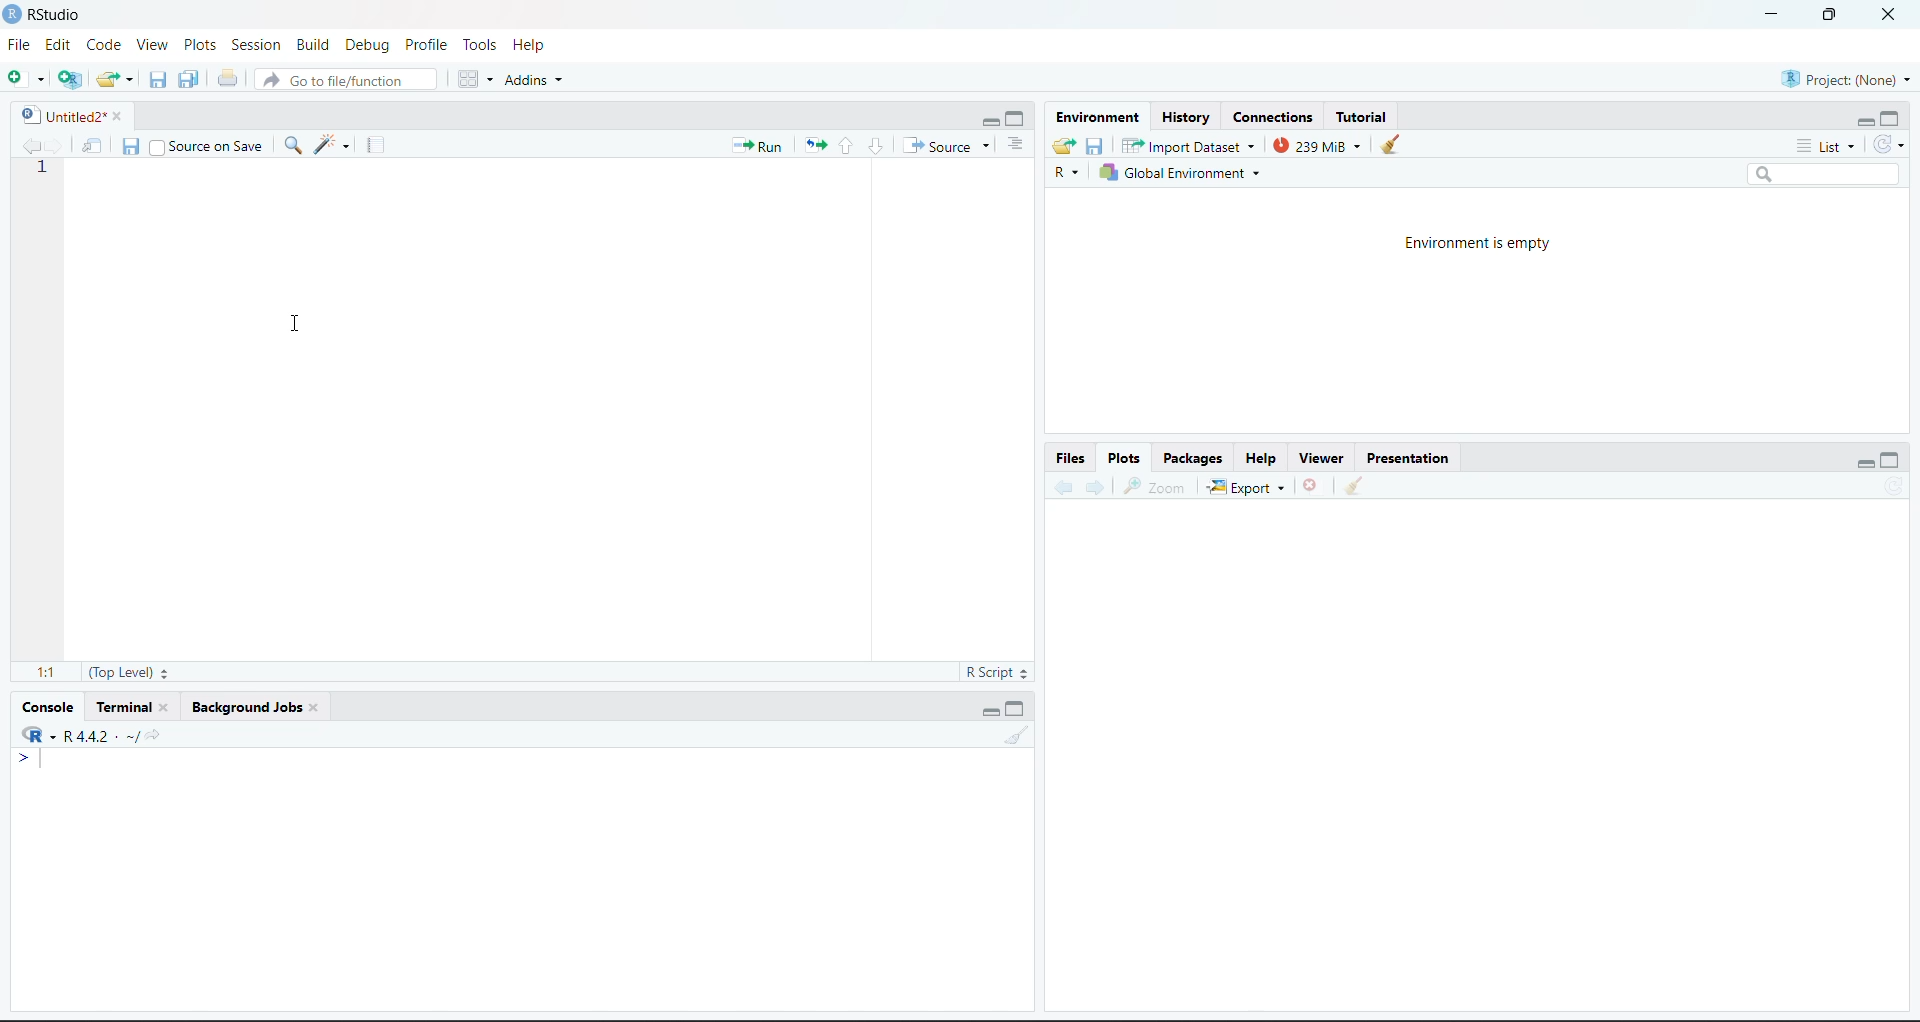  I want to click on History, so click(1186, 118).